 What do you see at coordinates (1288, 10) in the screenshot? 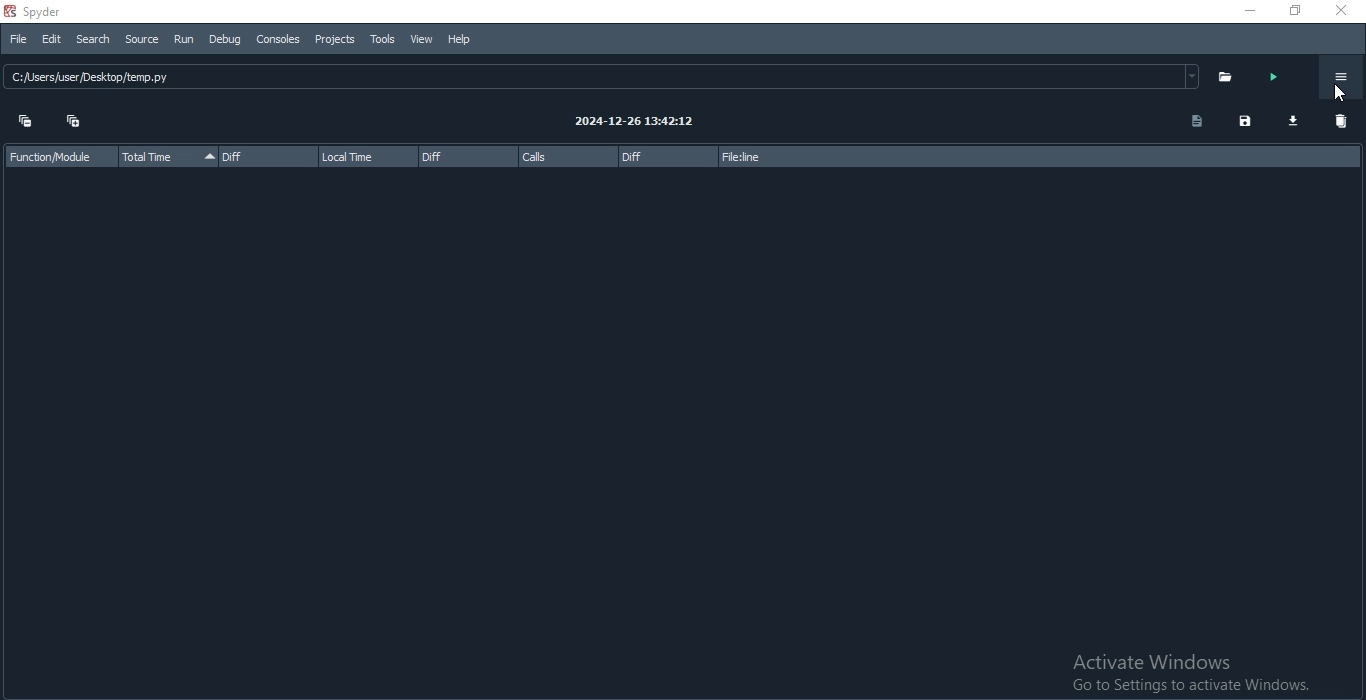
I see `Restore` at bounding box center [1288, 10].